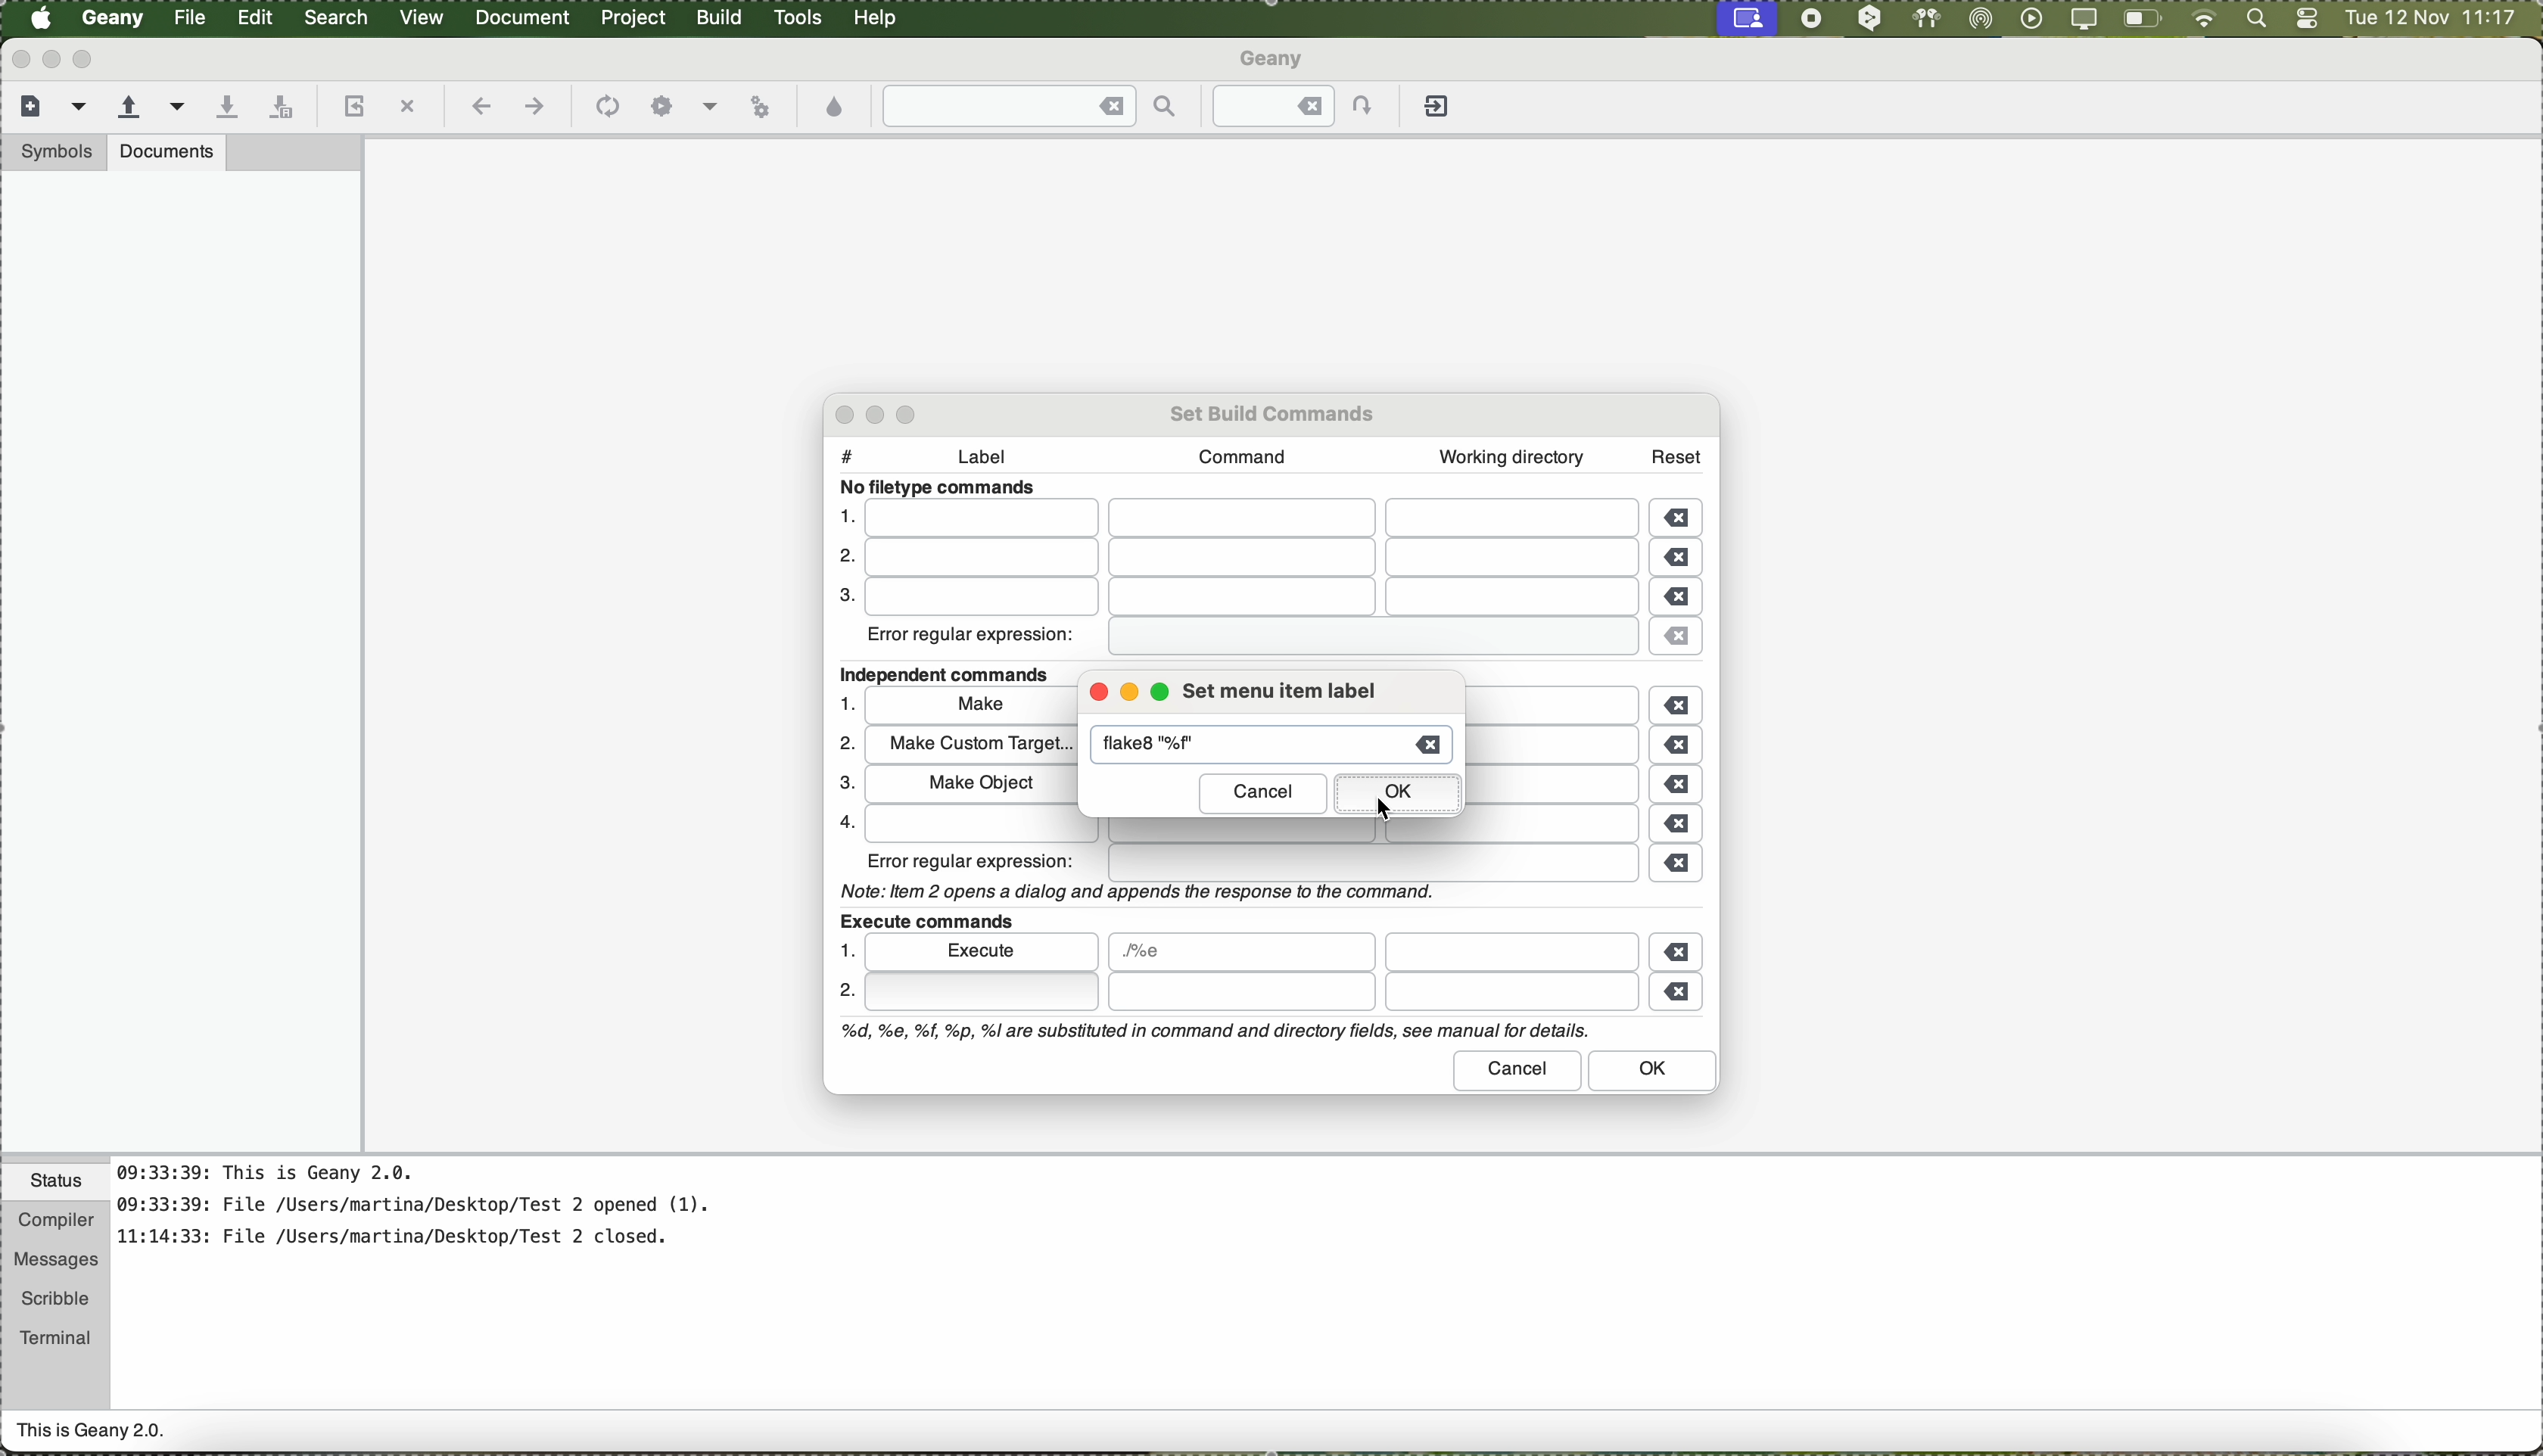 The image size is (2543, 1456). What do you see at coordinates (167, 151) in the screenshot?
I see `documents` at bounding box center [167, 151].